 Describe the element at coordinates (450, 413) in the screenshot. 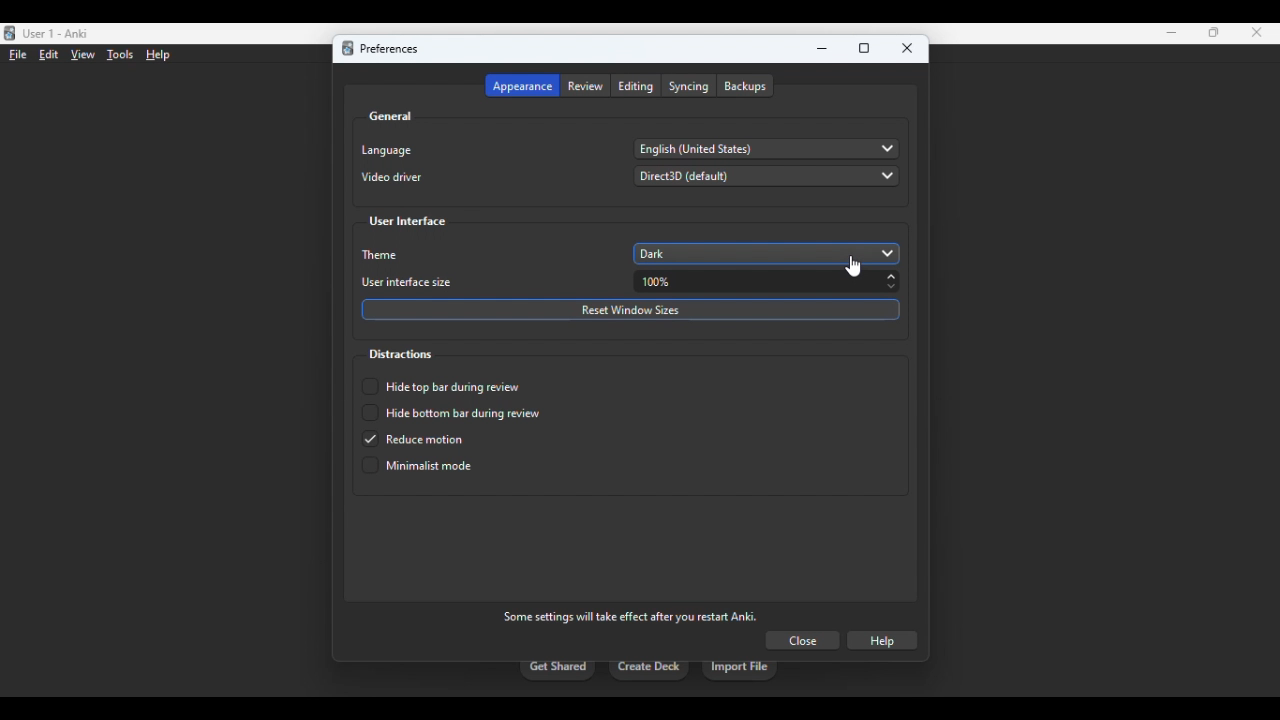

I see `hide bottom bar during review` at that location.